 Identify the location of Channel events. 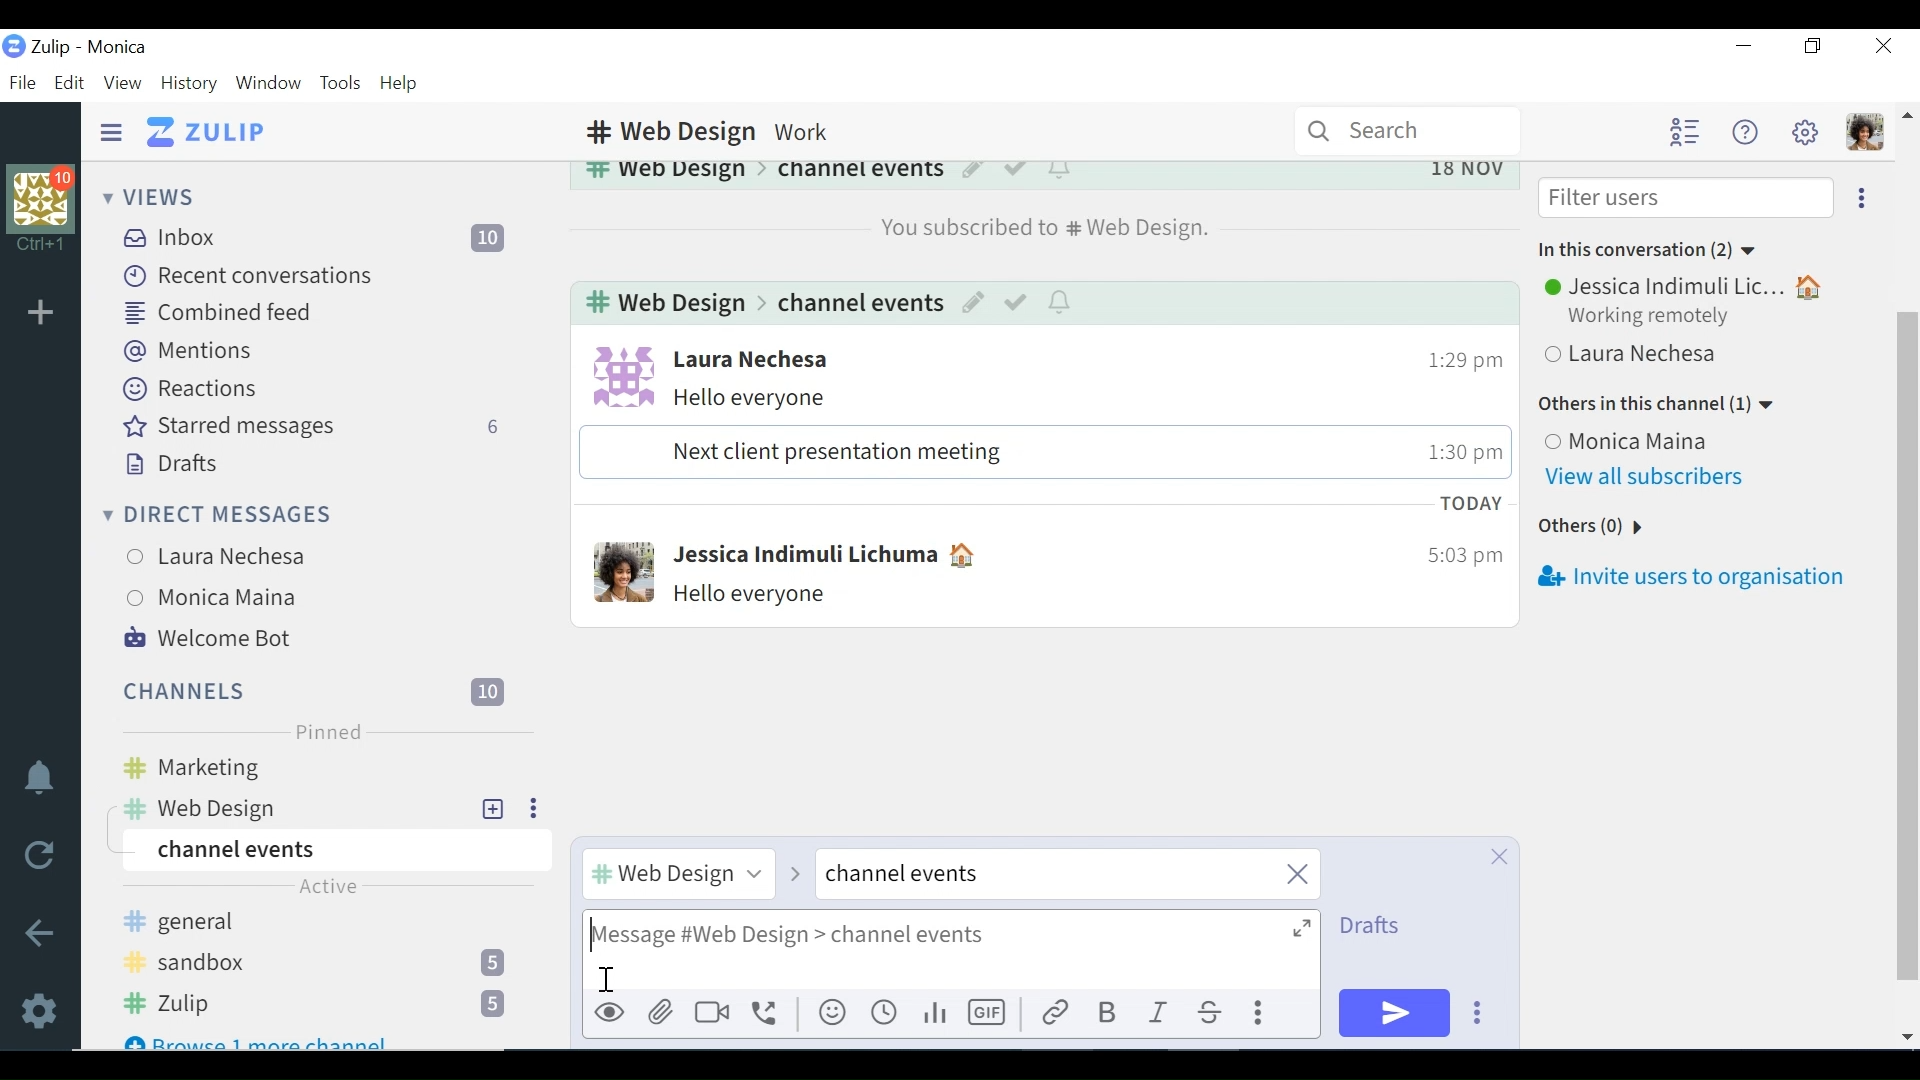
(332, 851).